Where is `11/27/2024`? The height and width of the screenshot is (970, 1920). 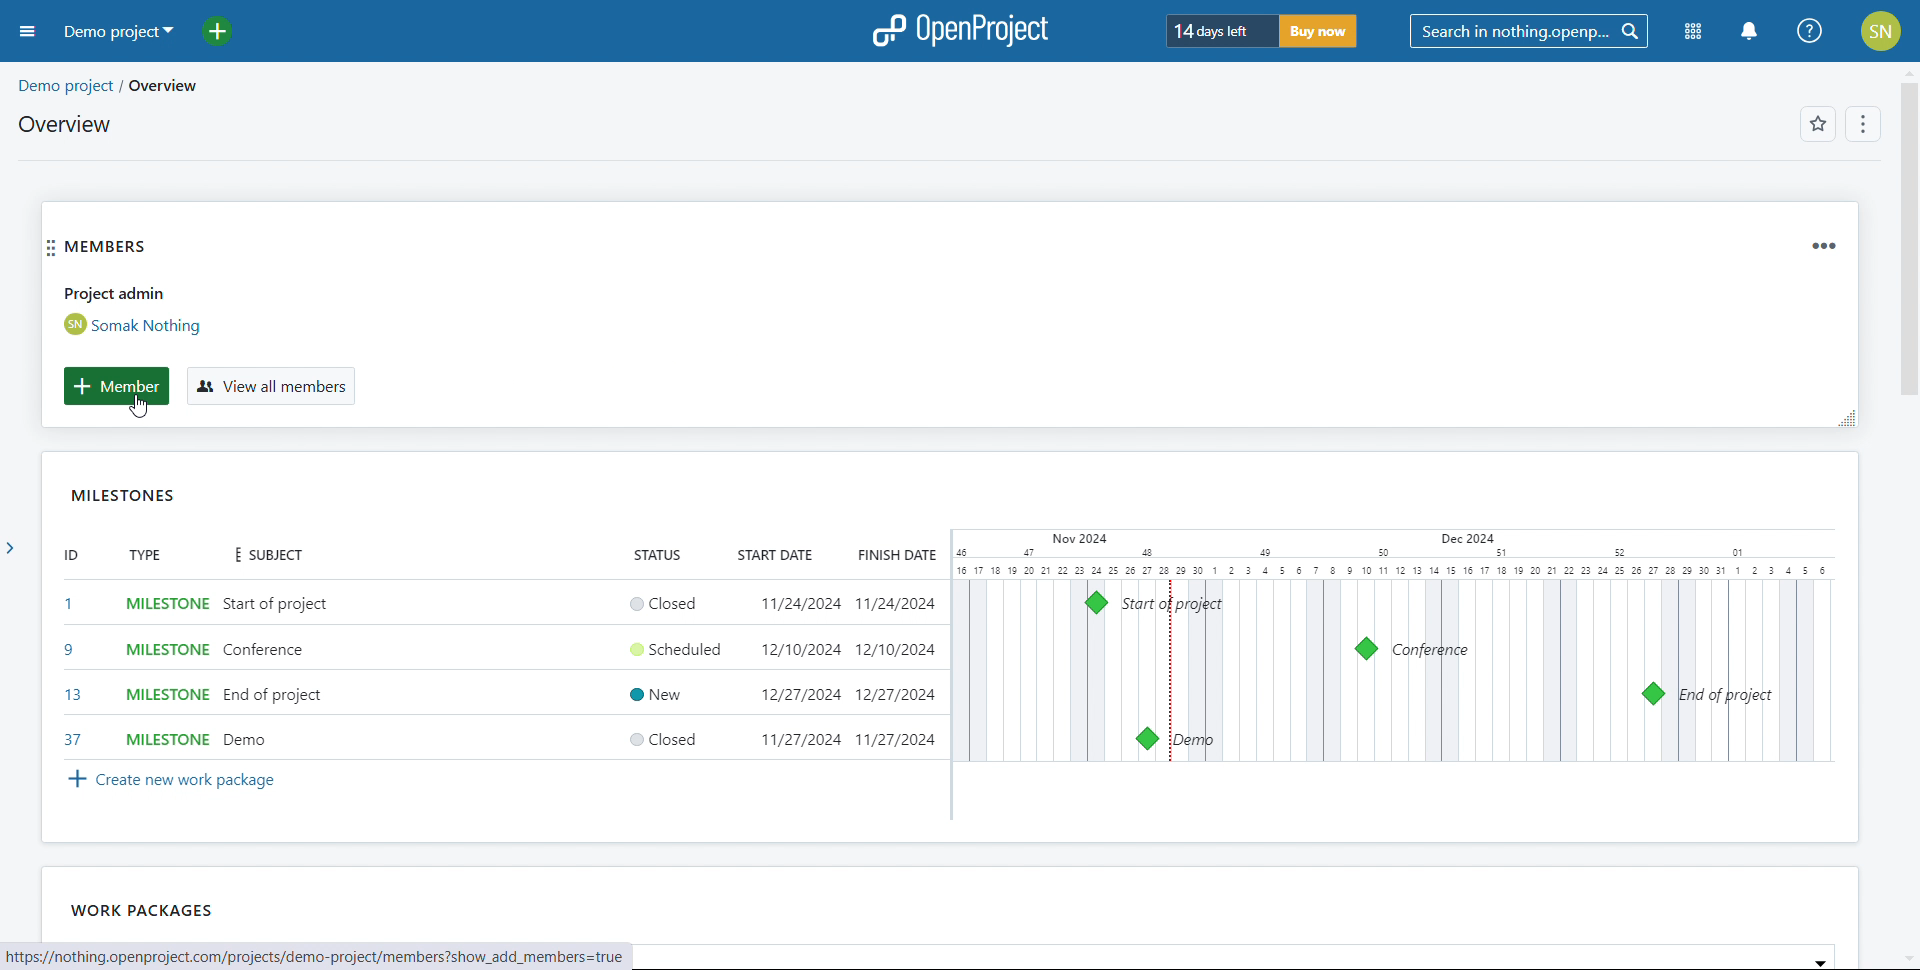
11/27/2024 is located at coordinates (796, 739).